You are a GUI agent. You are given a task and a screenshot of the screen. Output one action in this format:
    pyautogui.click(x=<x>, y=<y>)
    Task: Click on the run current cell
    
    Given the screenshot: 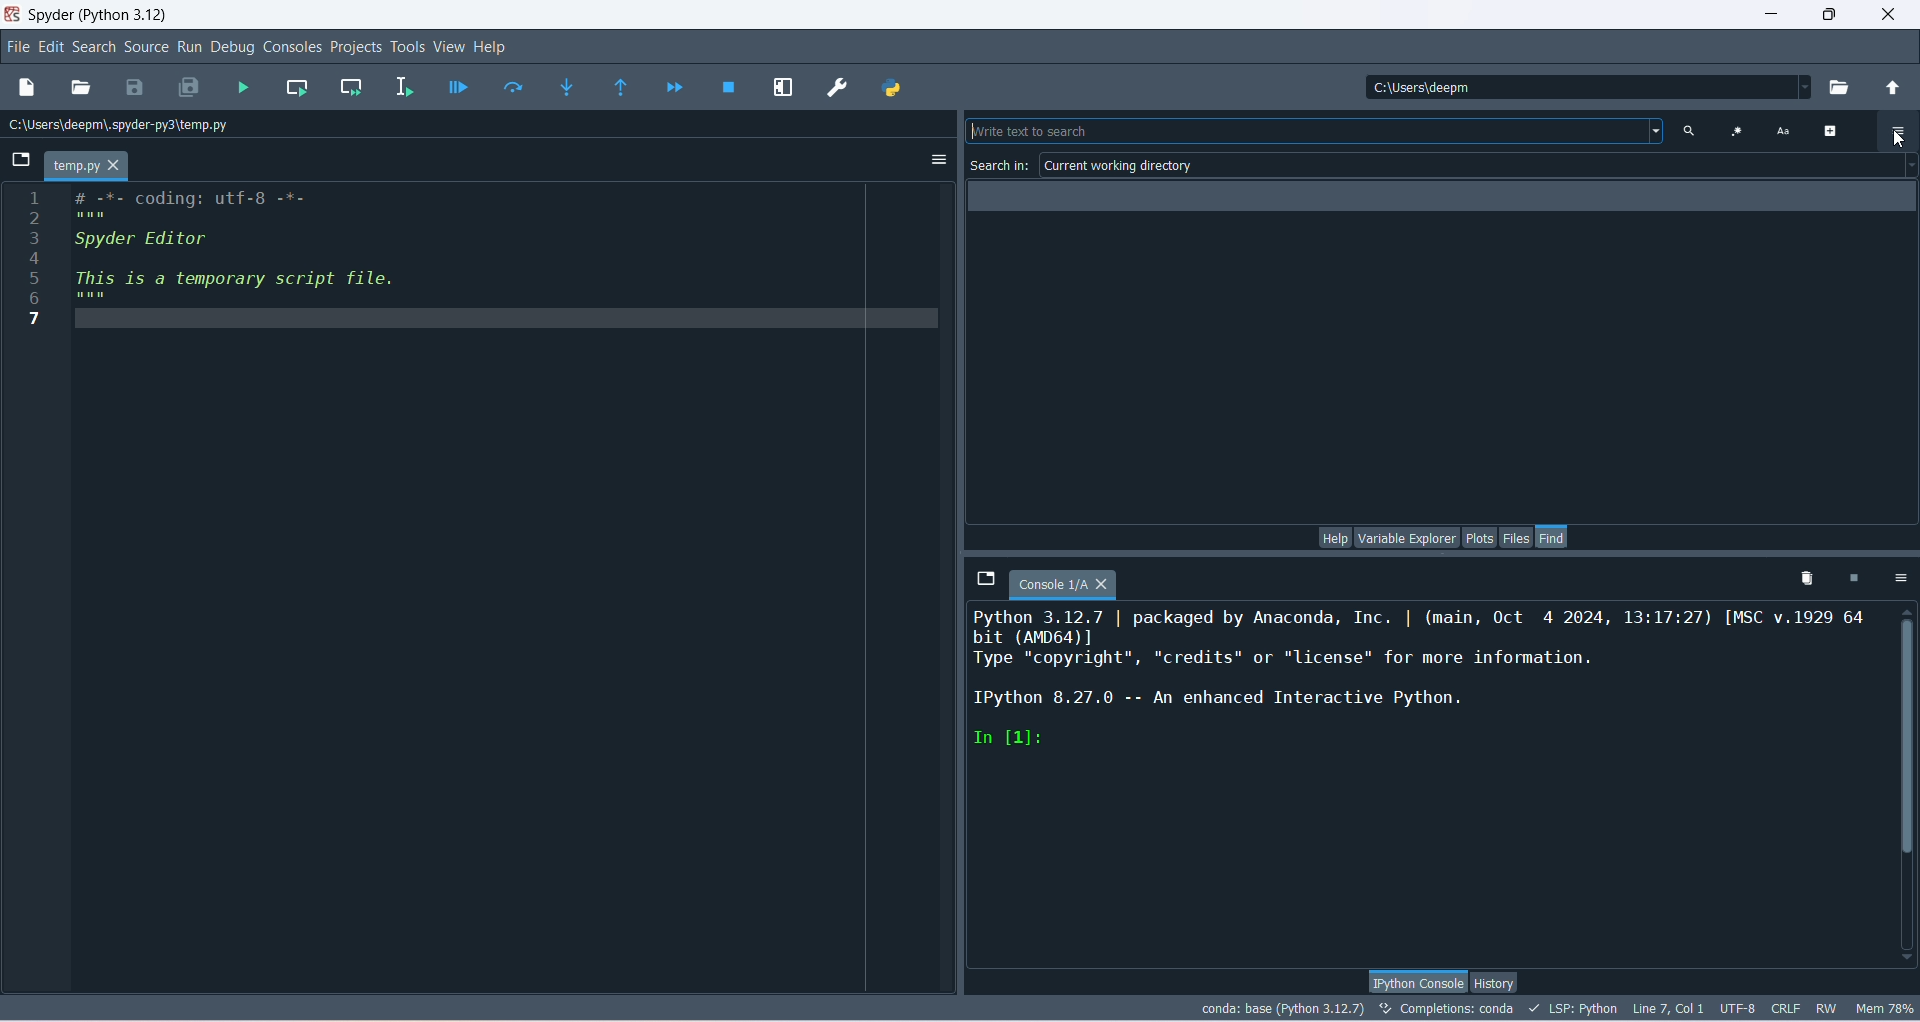 What is the action you would take?
    pyautogui.click(x=297, y=88)
    